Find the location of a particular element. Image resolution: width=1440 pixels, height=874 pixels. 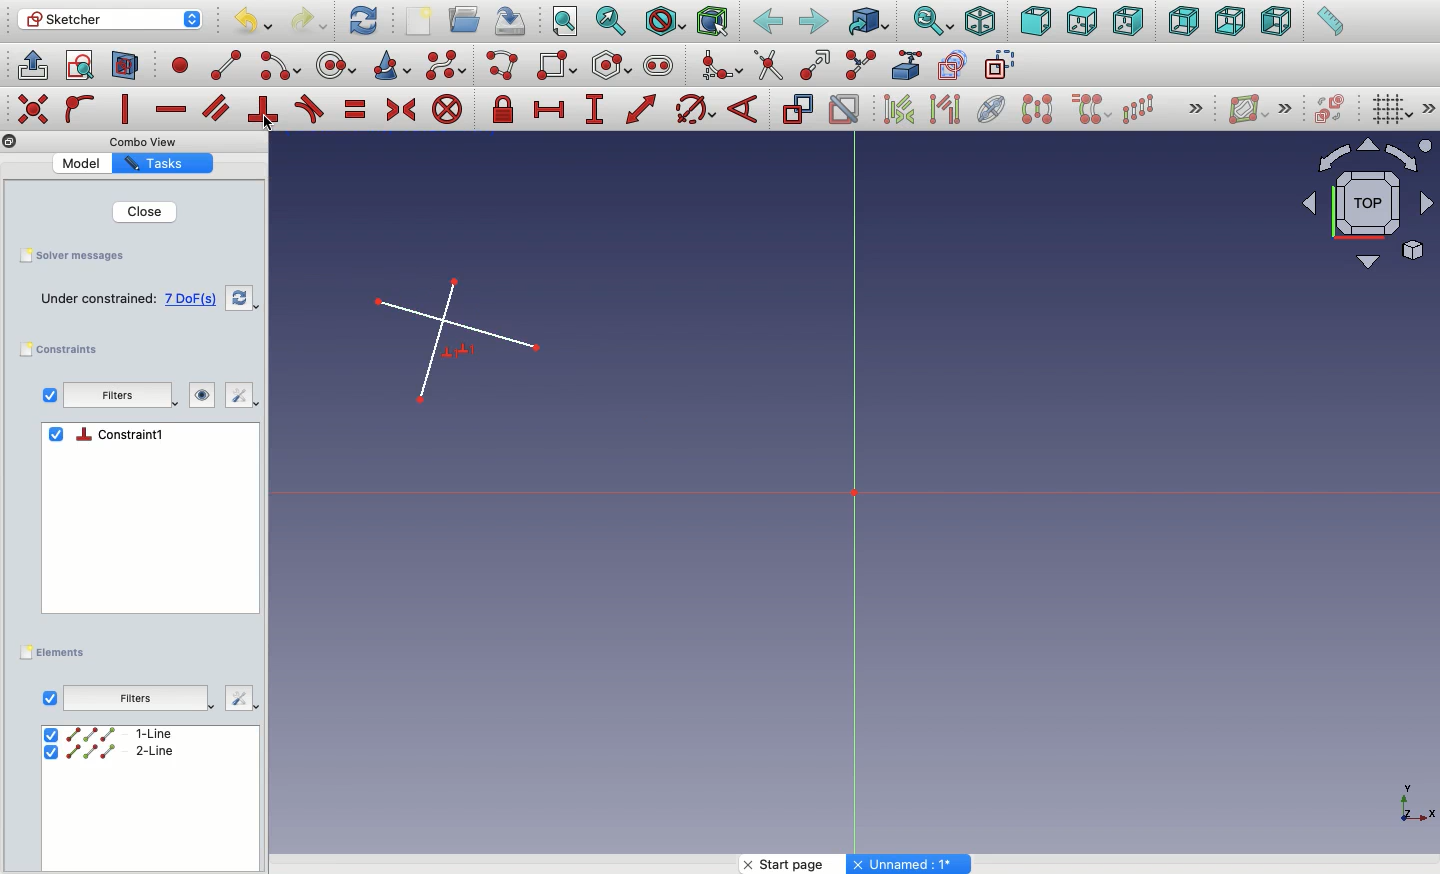

 is located at coordinates (1358, 212).